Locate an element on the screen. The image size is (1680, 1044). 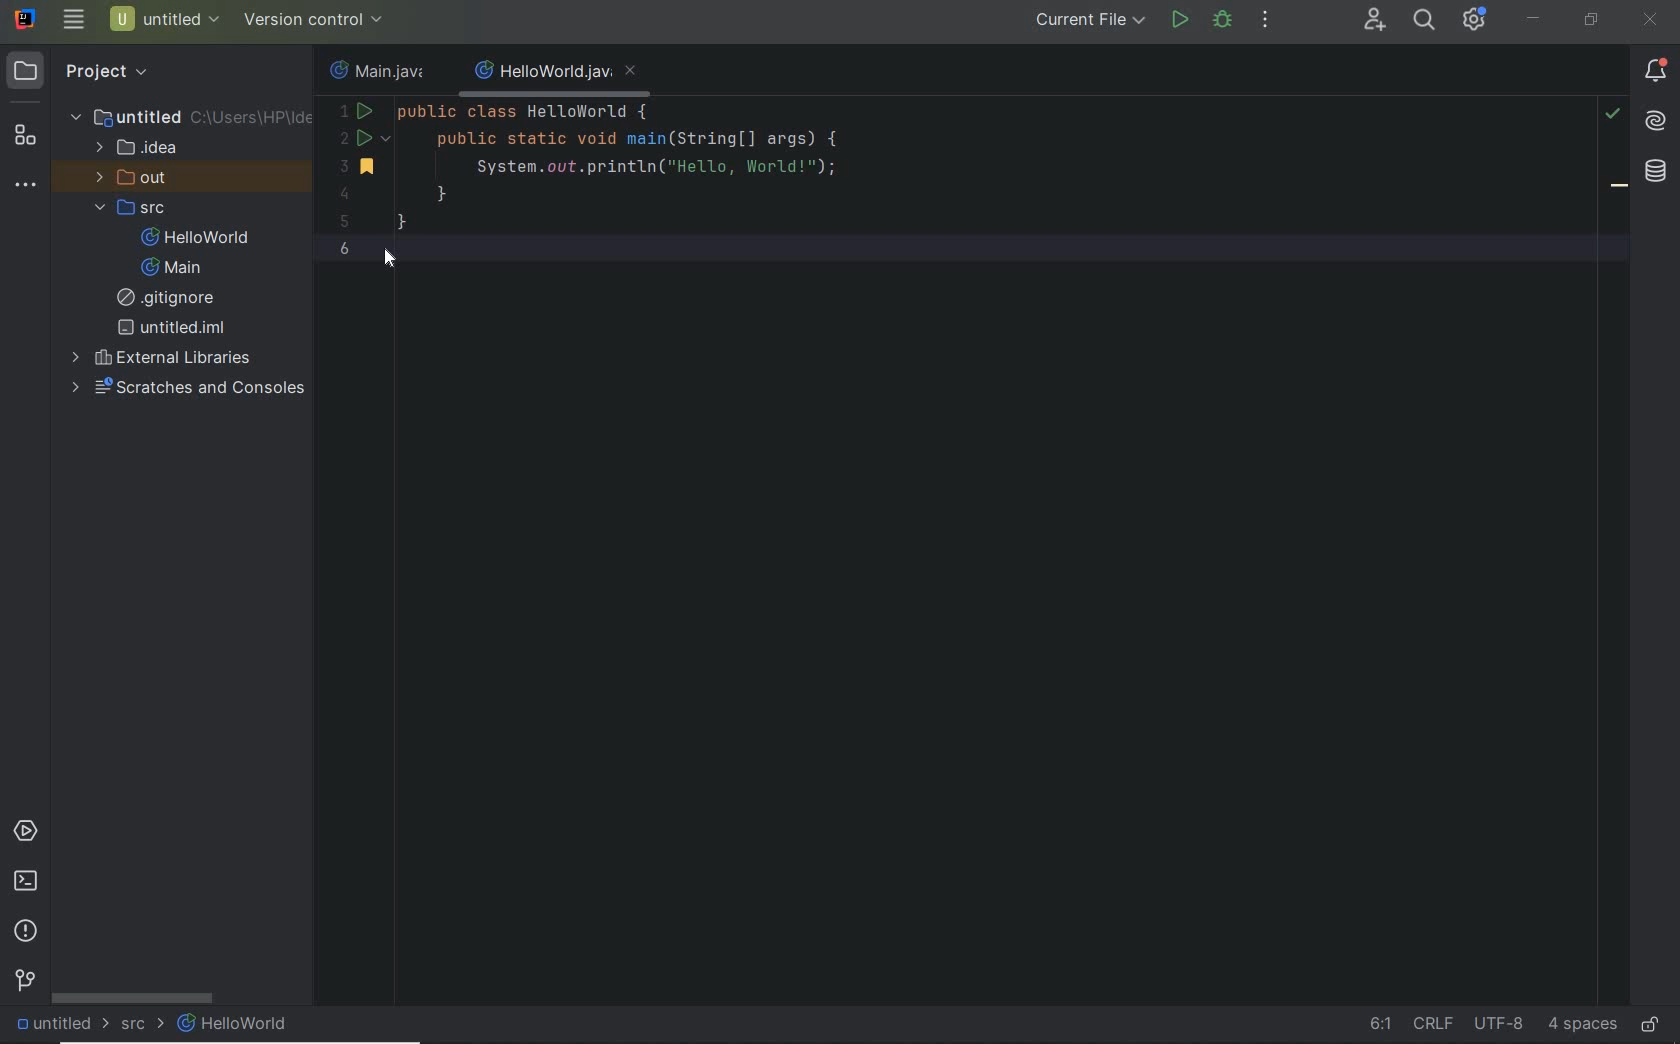
configure version control is located at coordinates (311, 20).